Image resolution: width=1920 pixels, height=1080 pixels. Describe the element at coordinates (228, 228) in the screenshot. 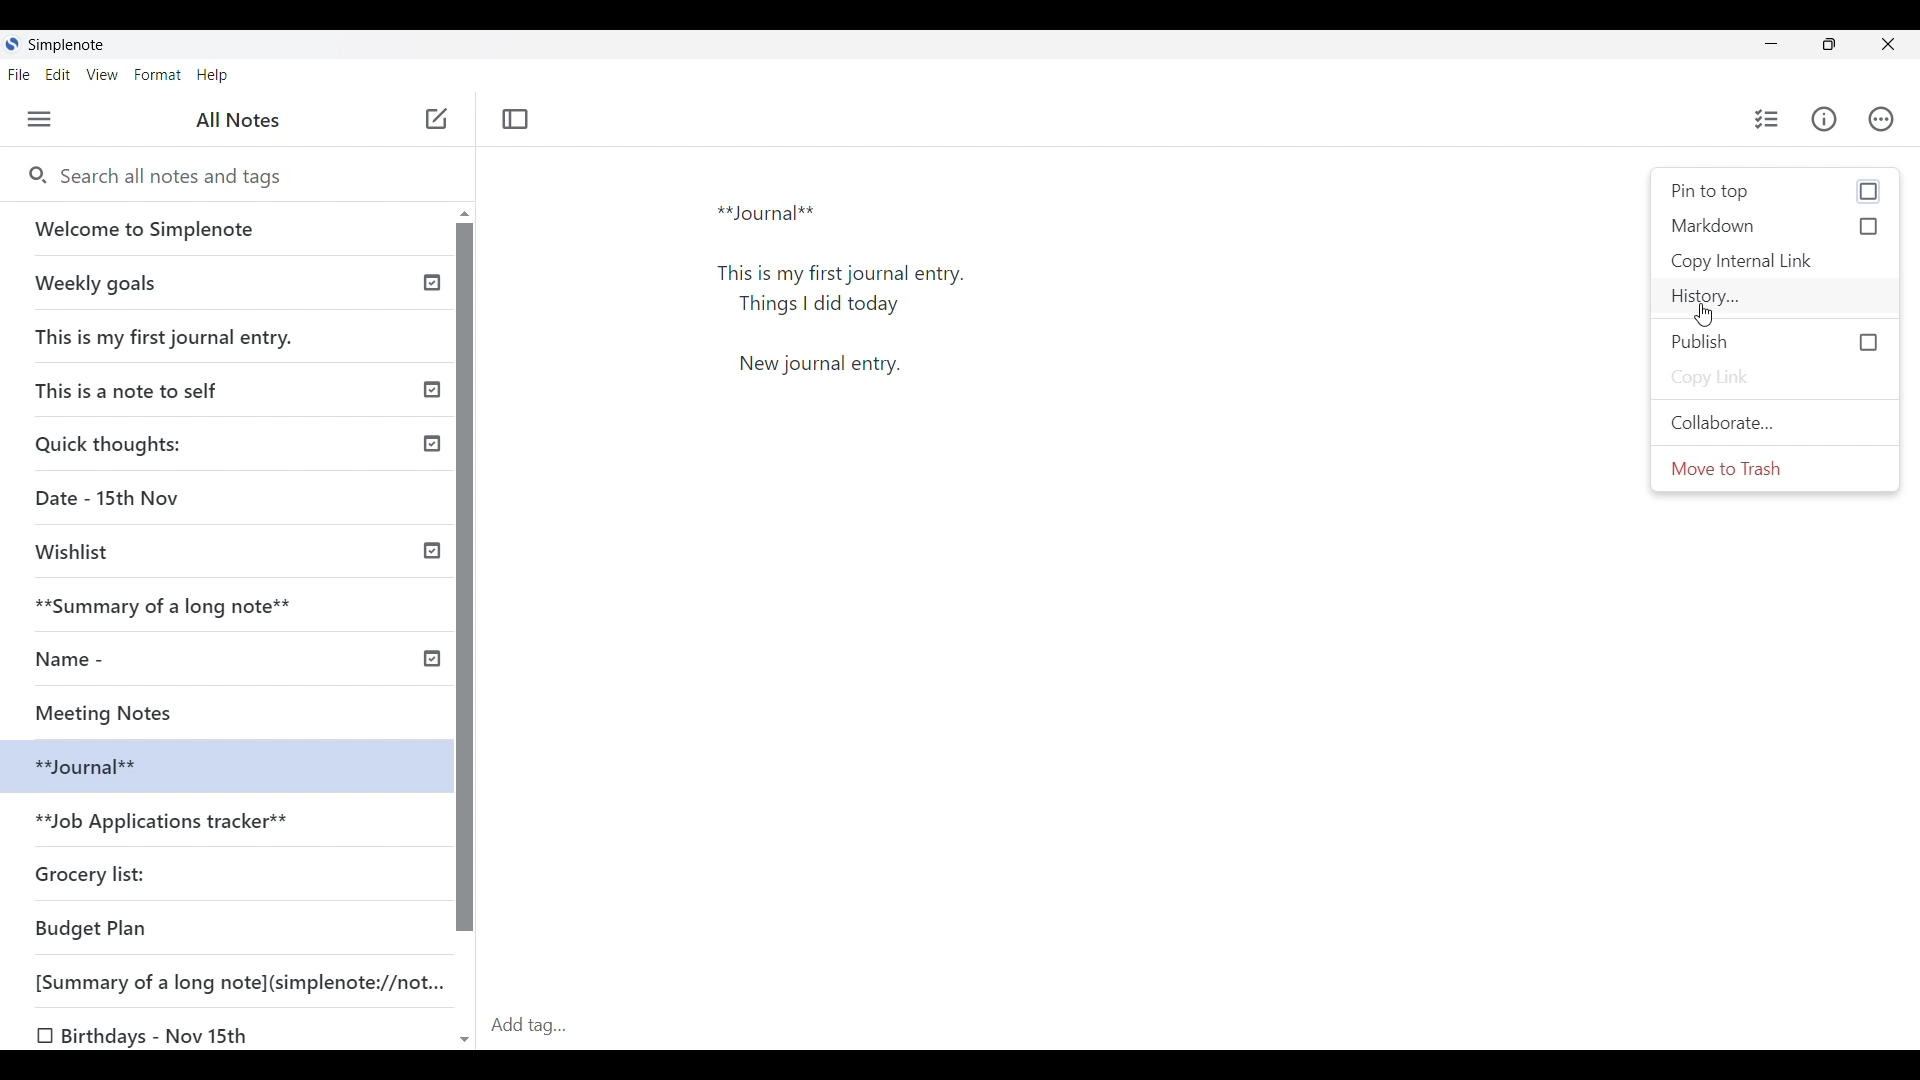

I see `Welcome note by SimpleNote` at that location.